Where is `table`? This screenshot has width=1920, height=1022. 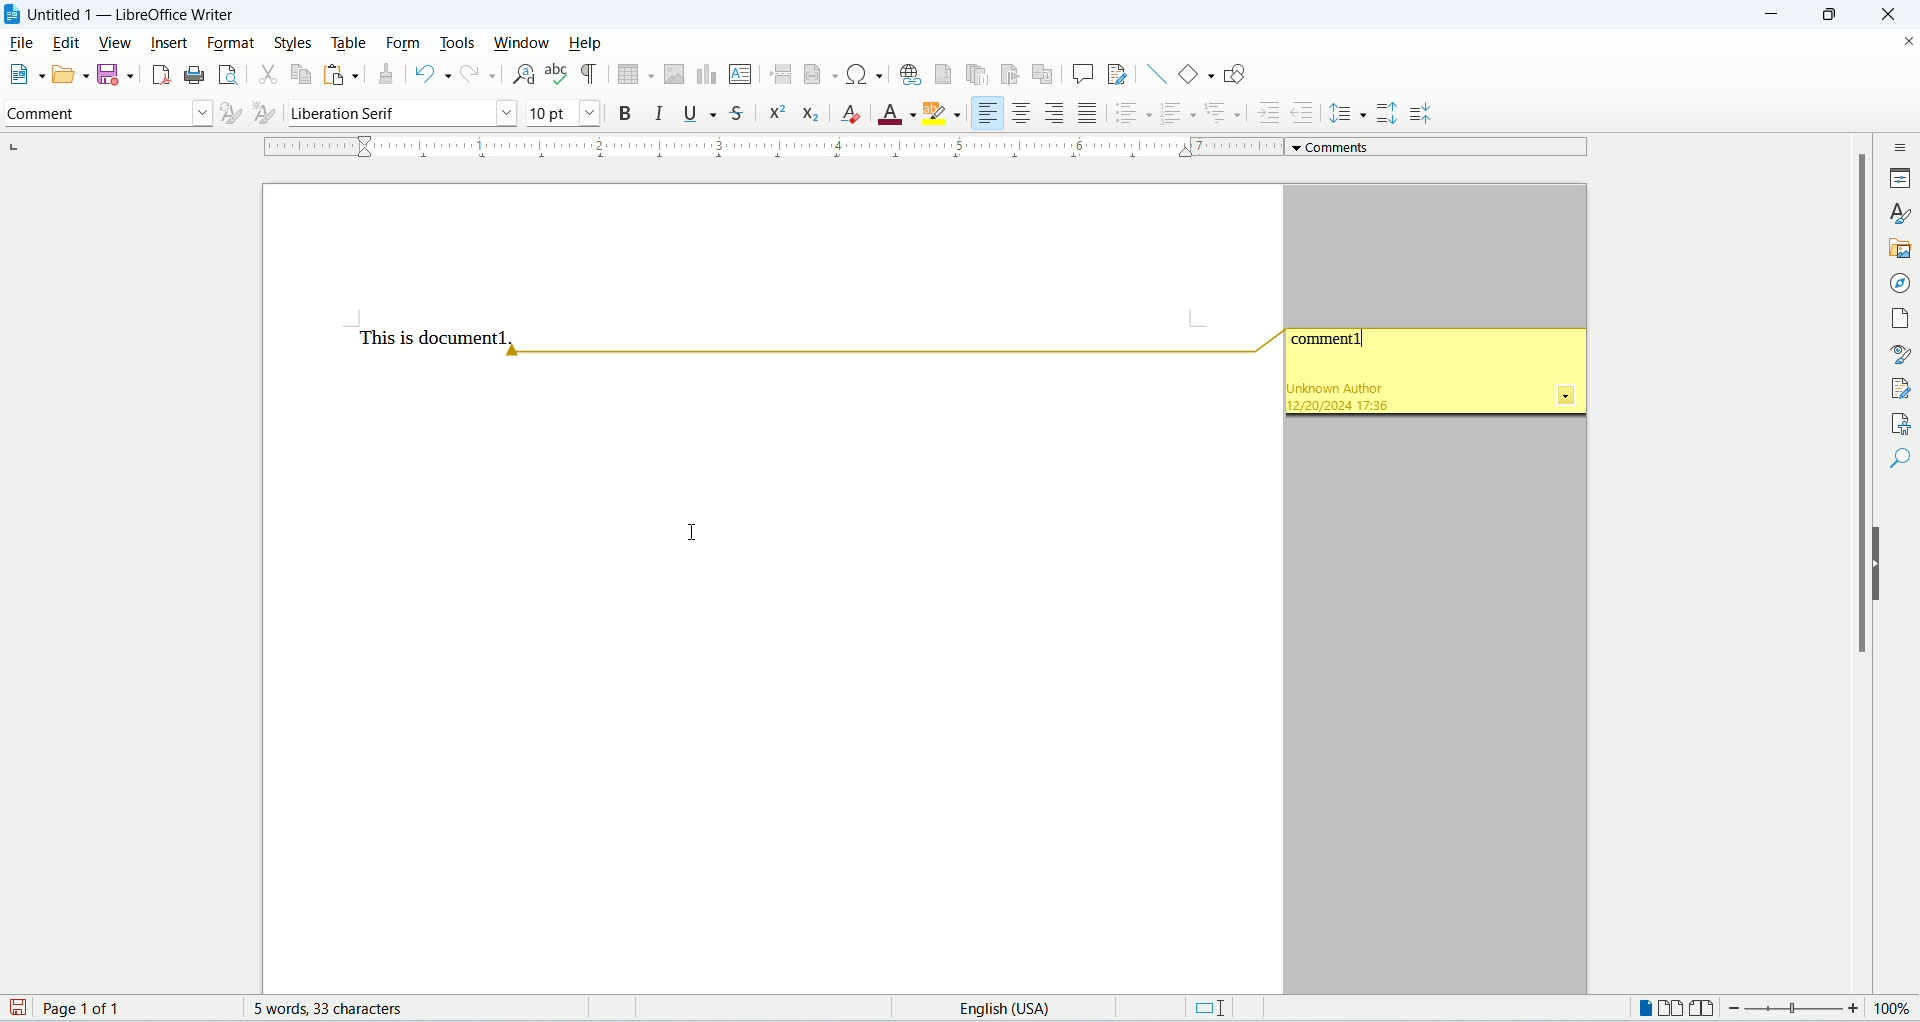
table is located at coordinates (353, 43).